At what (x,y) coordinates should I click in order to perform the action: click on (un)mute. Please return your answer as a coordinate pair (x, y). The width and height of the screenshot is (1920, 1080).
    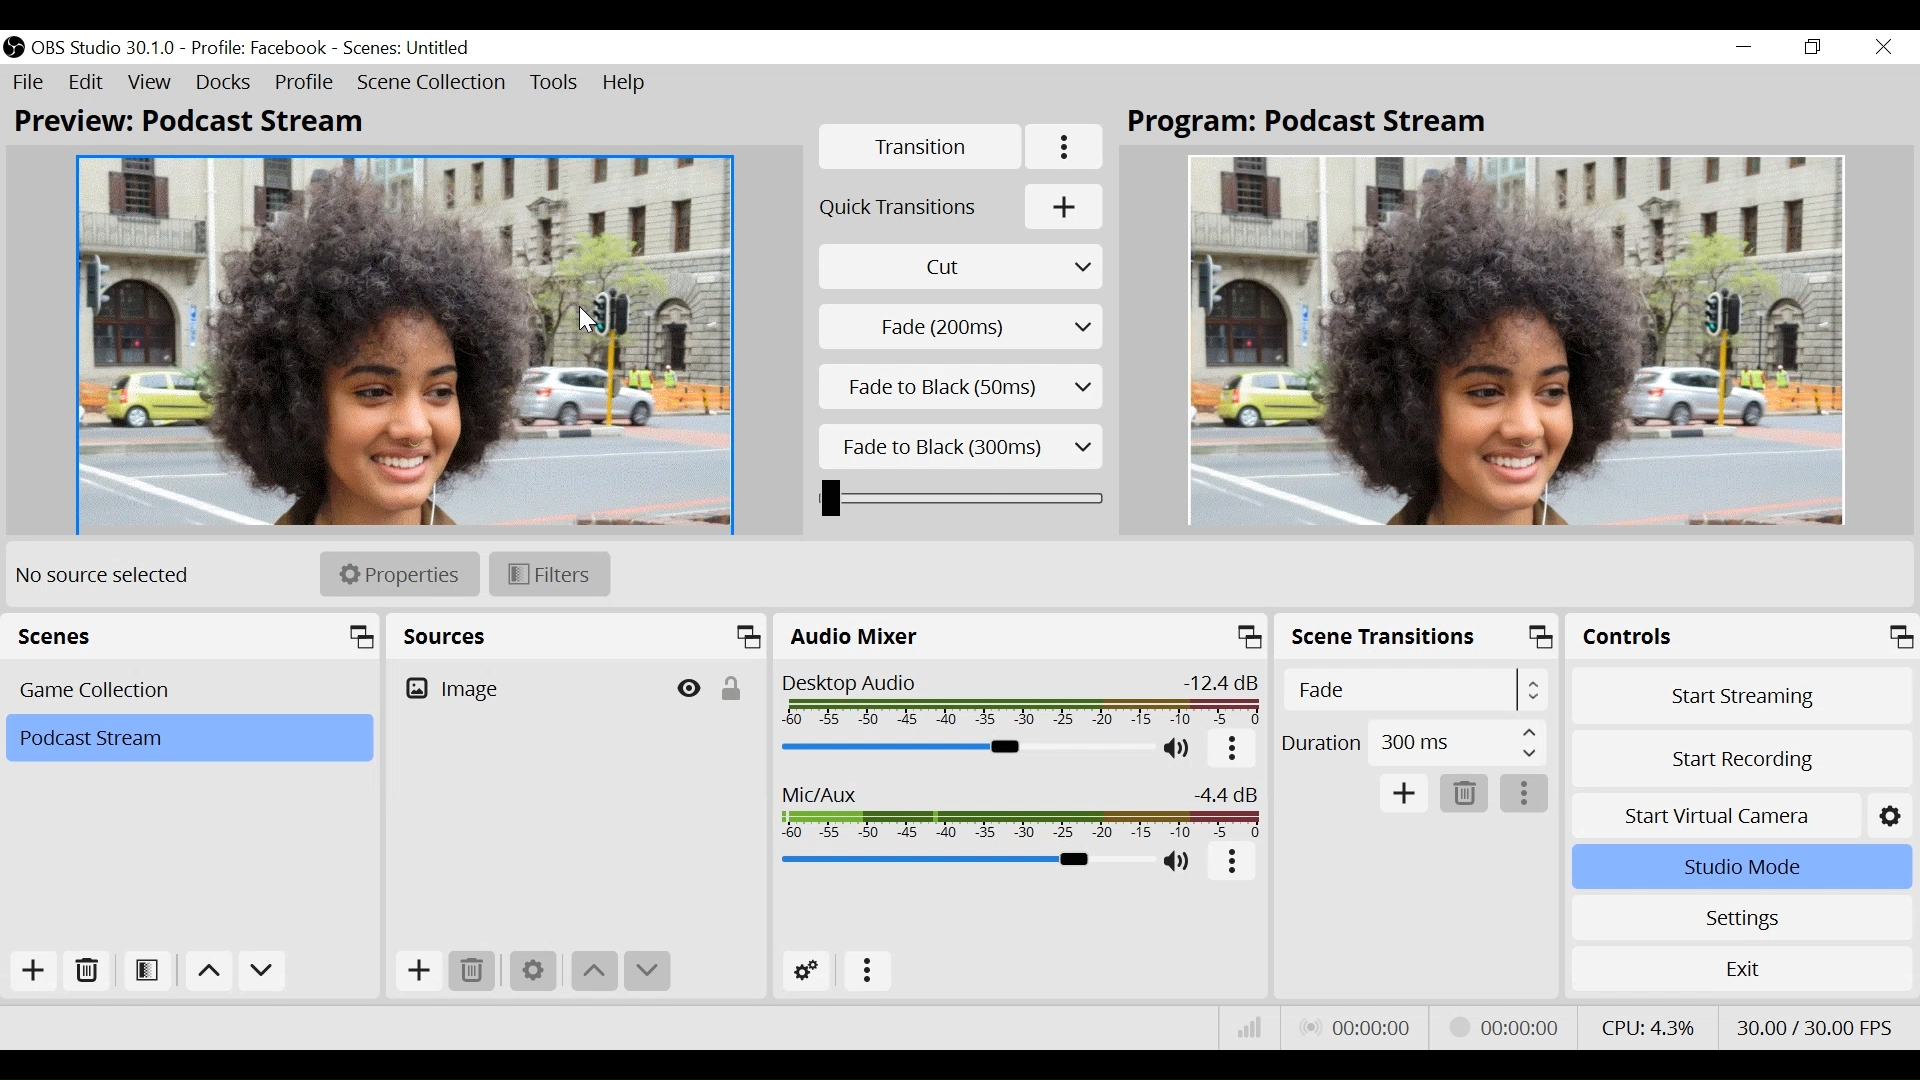
    Looking at the image, I should click on (1179, 750).